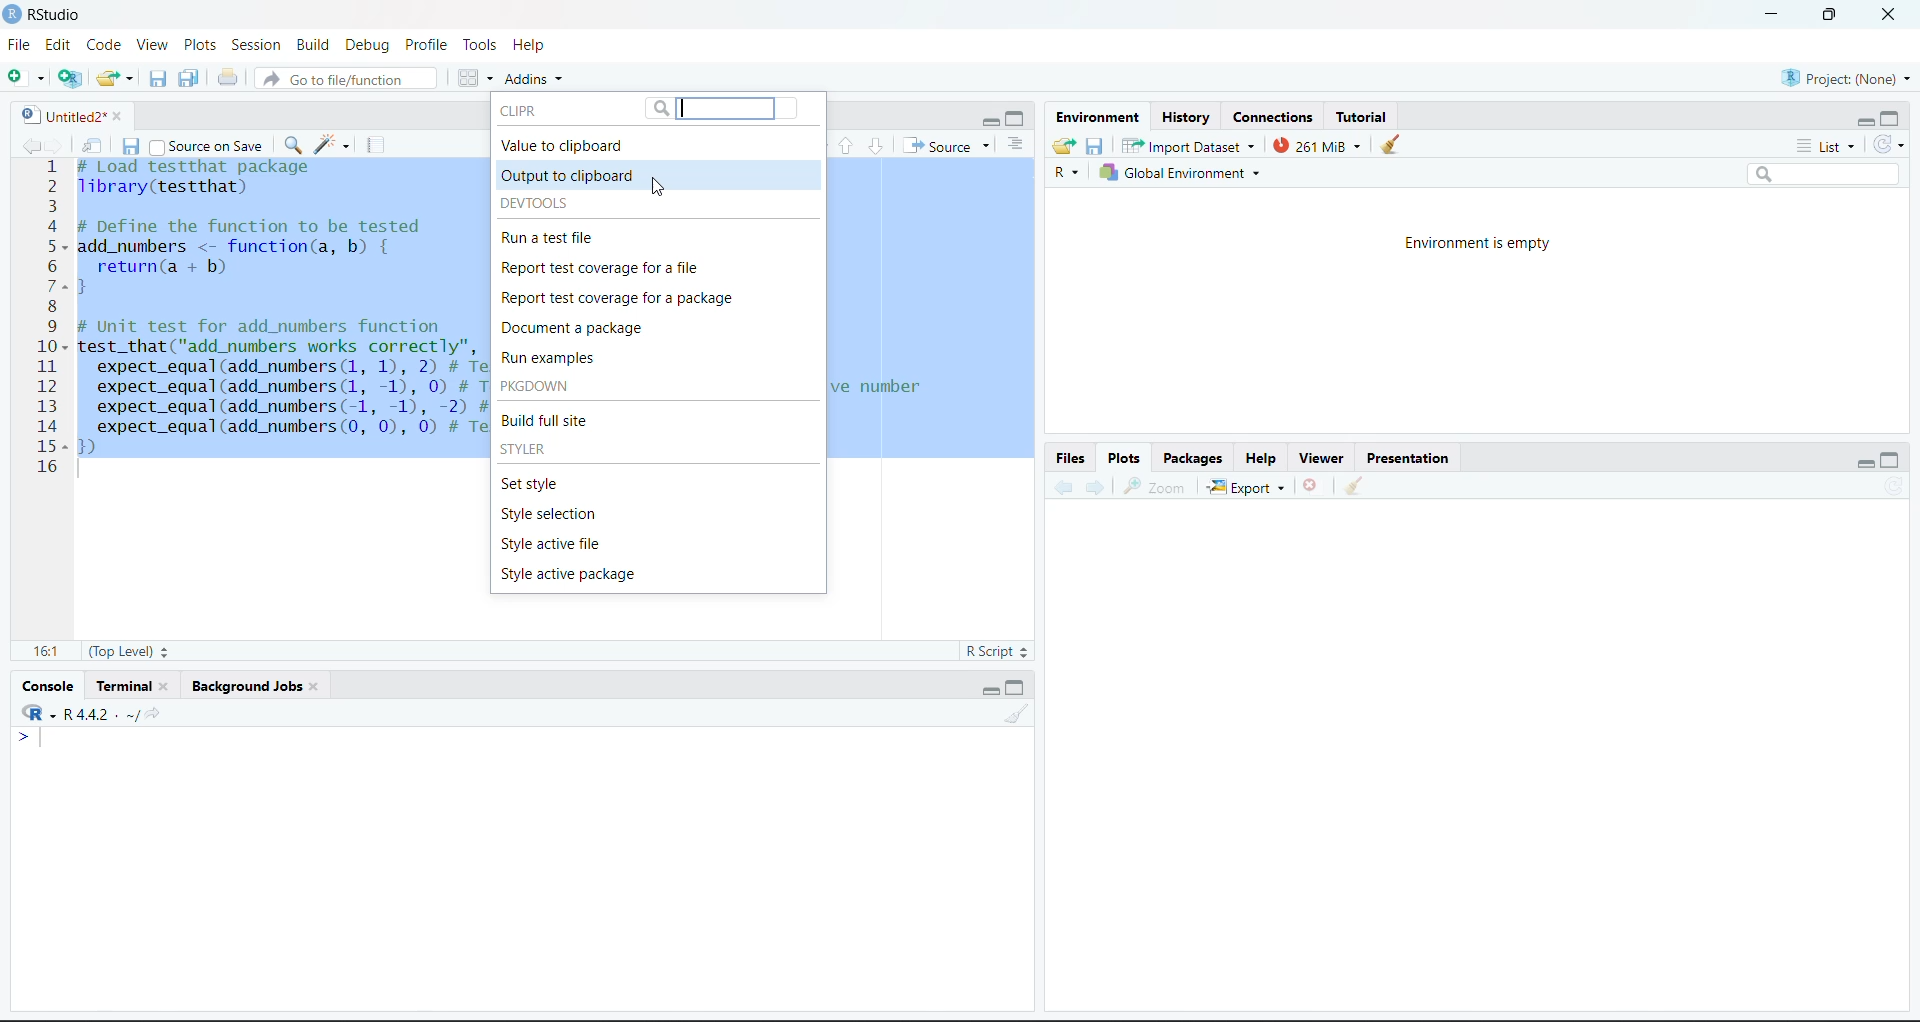 Image resolution: width=1920 pixels, height=1022 pixels. Describe the element at coordinates (46, 684) in the screenshot. I see `Console` at that location.